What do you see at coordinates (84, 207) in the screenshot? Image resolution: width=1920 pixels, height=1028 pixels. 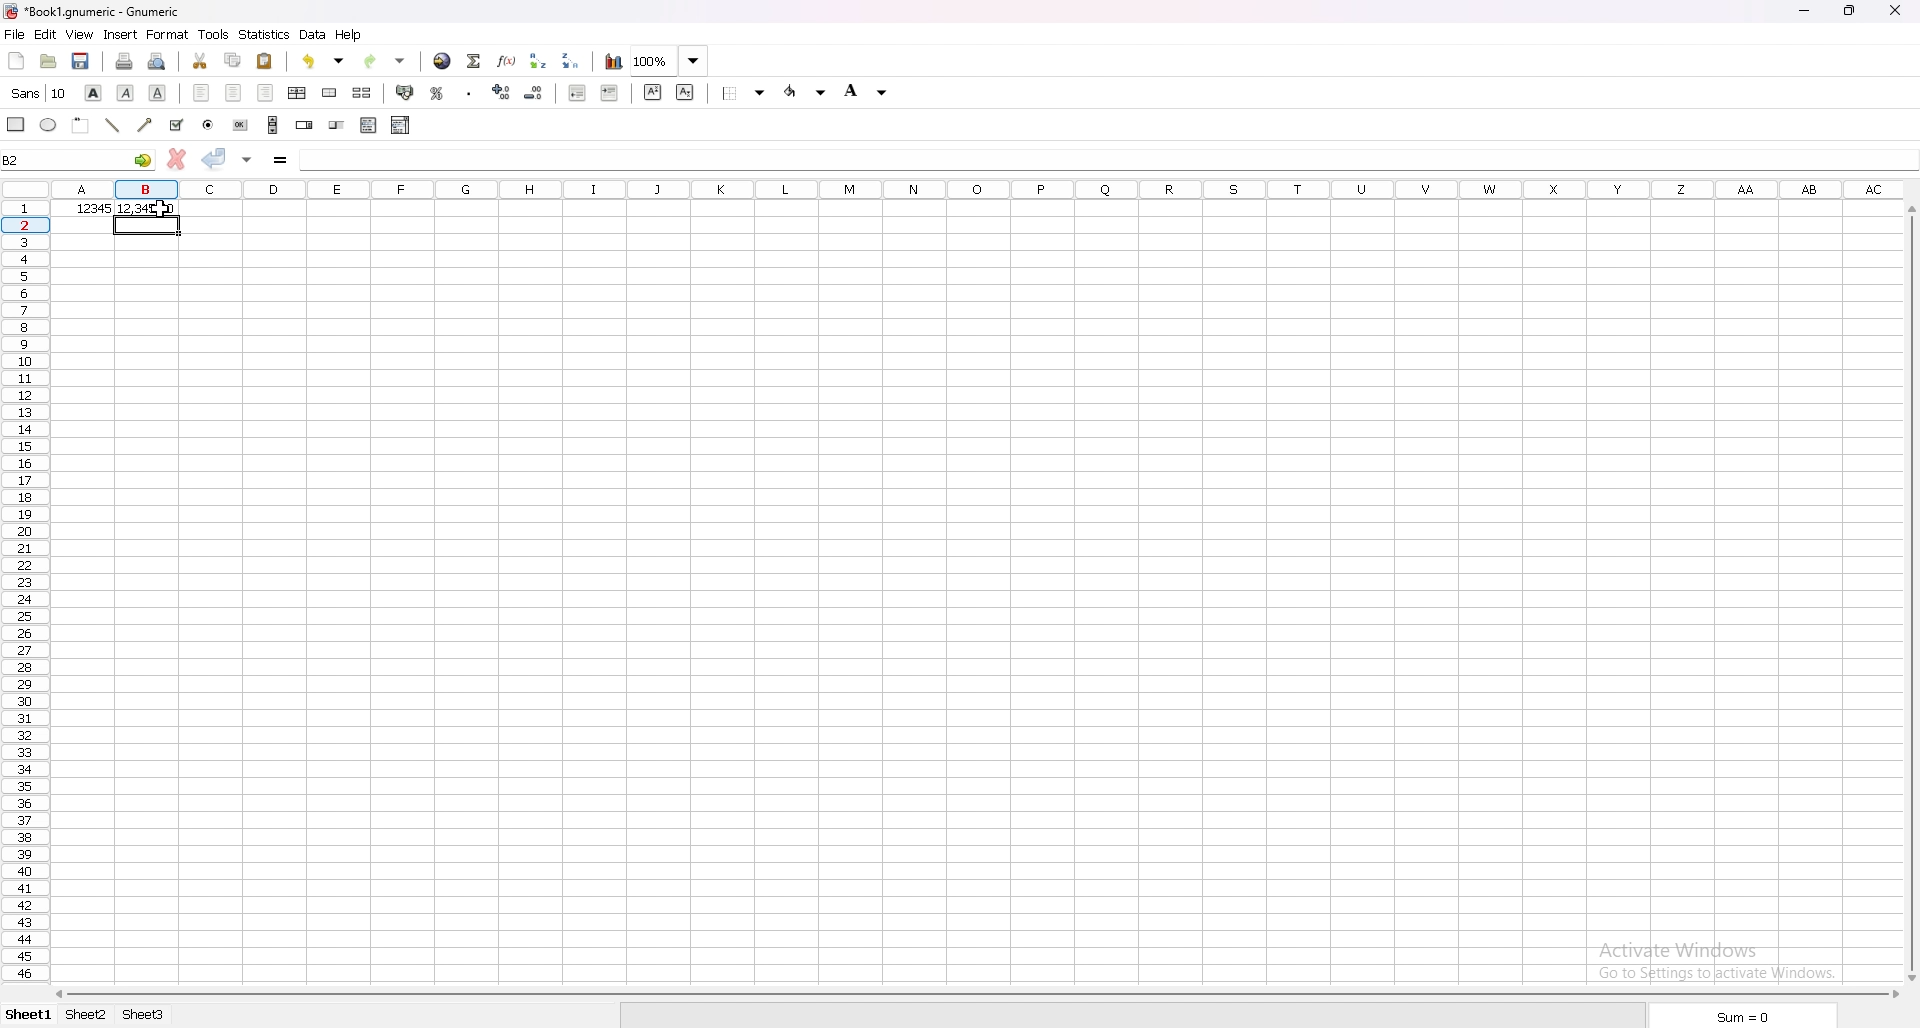 I see `number` at bounding box center [84, 207].